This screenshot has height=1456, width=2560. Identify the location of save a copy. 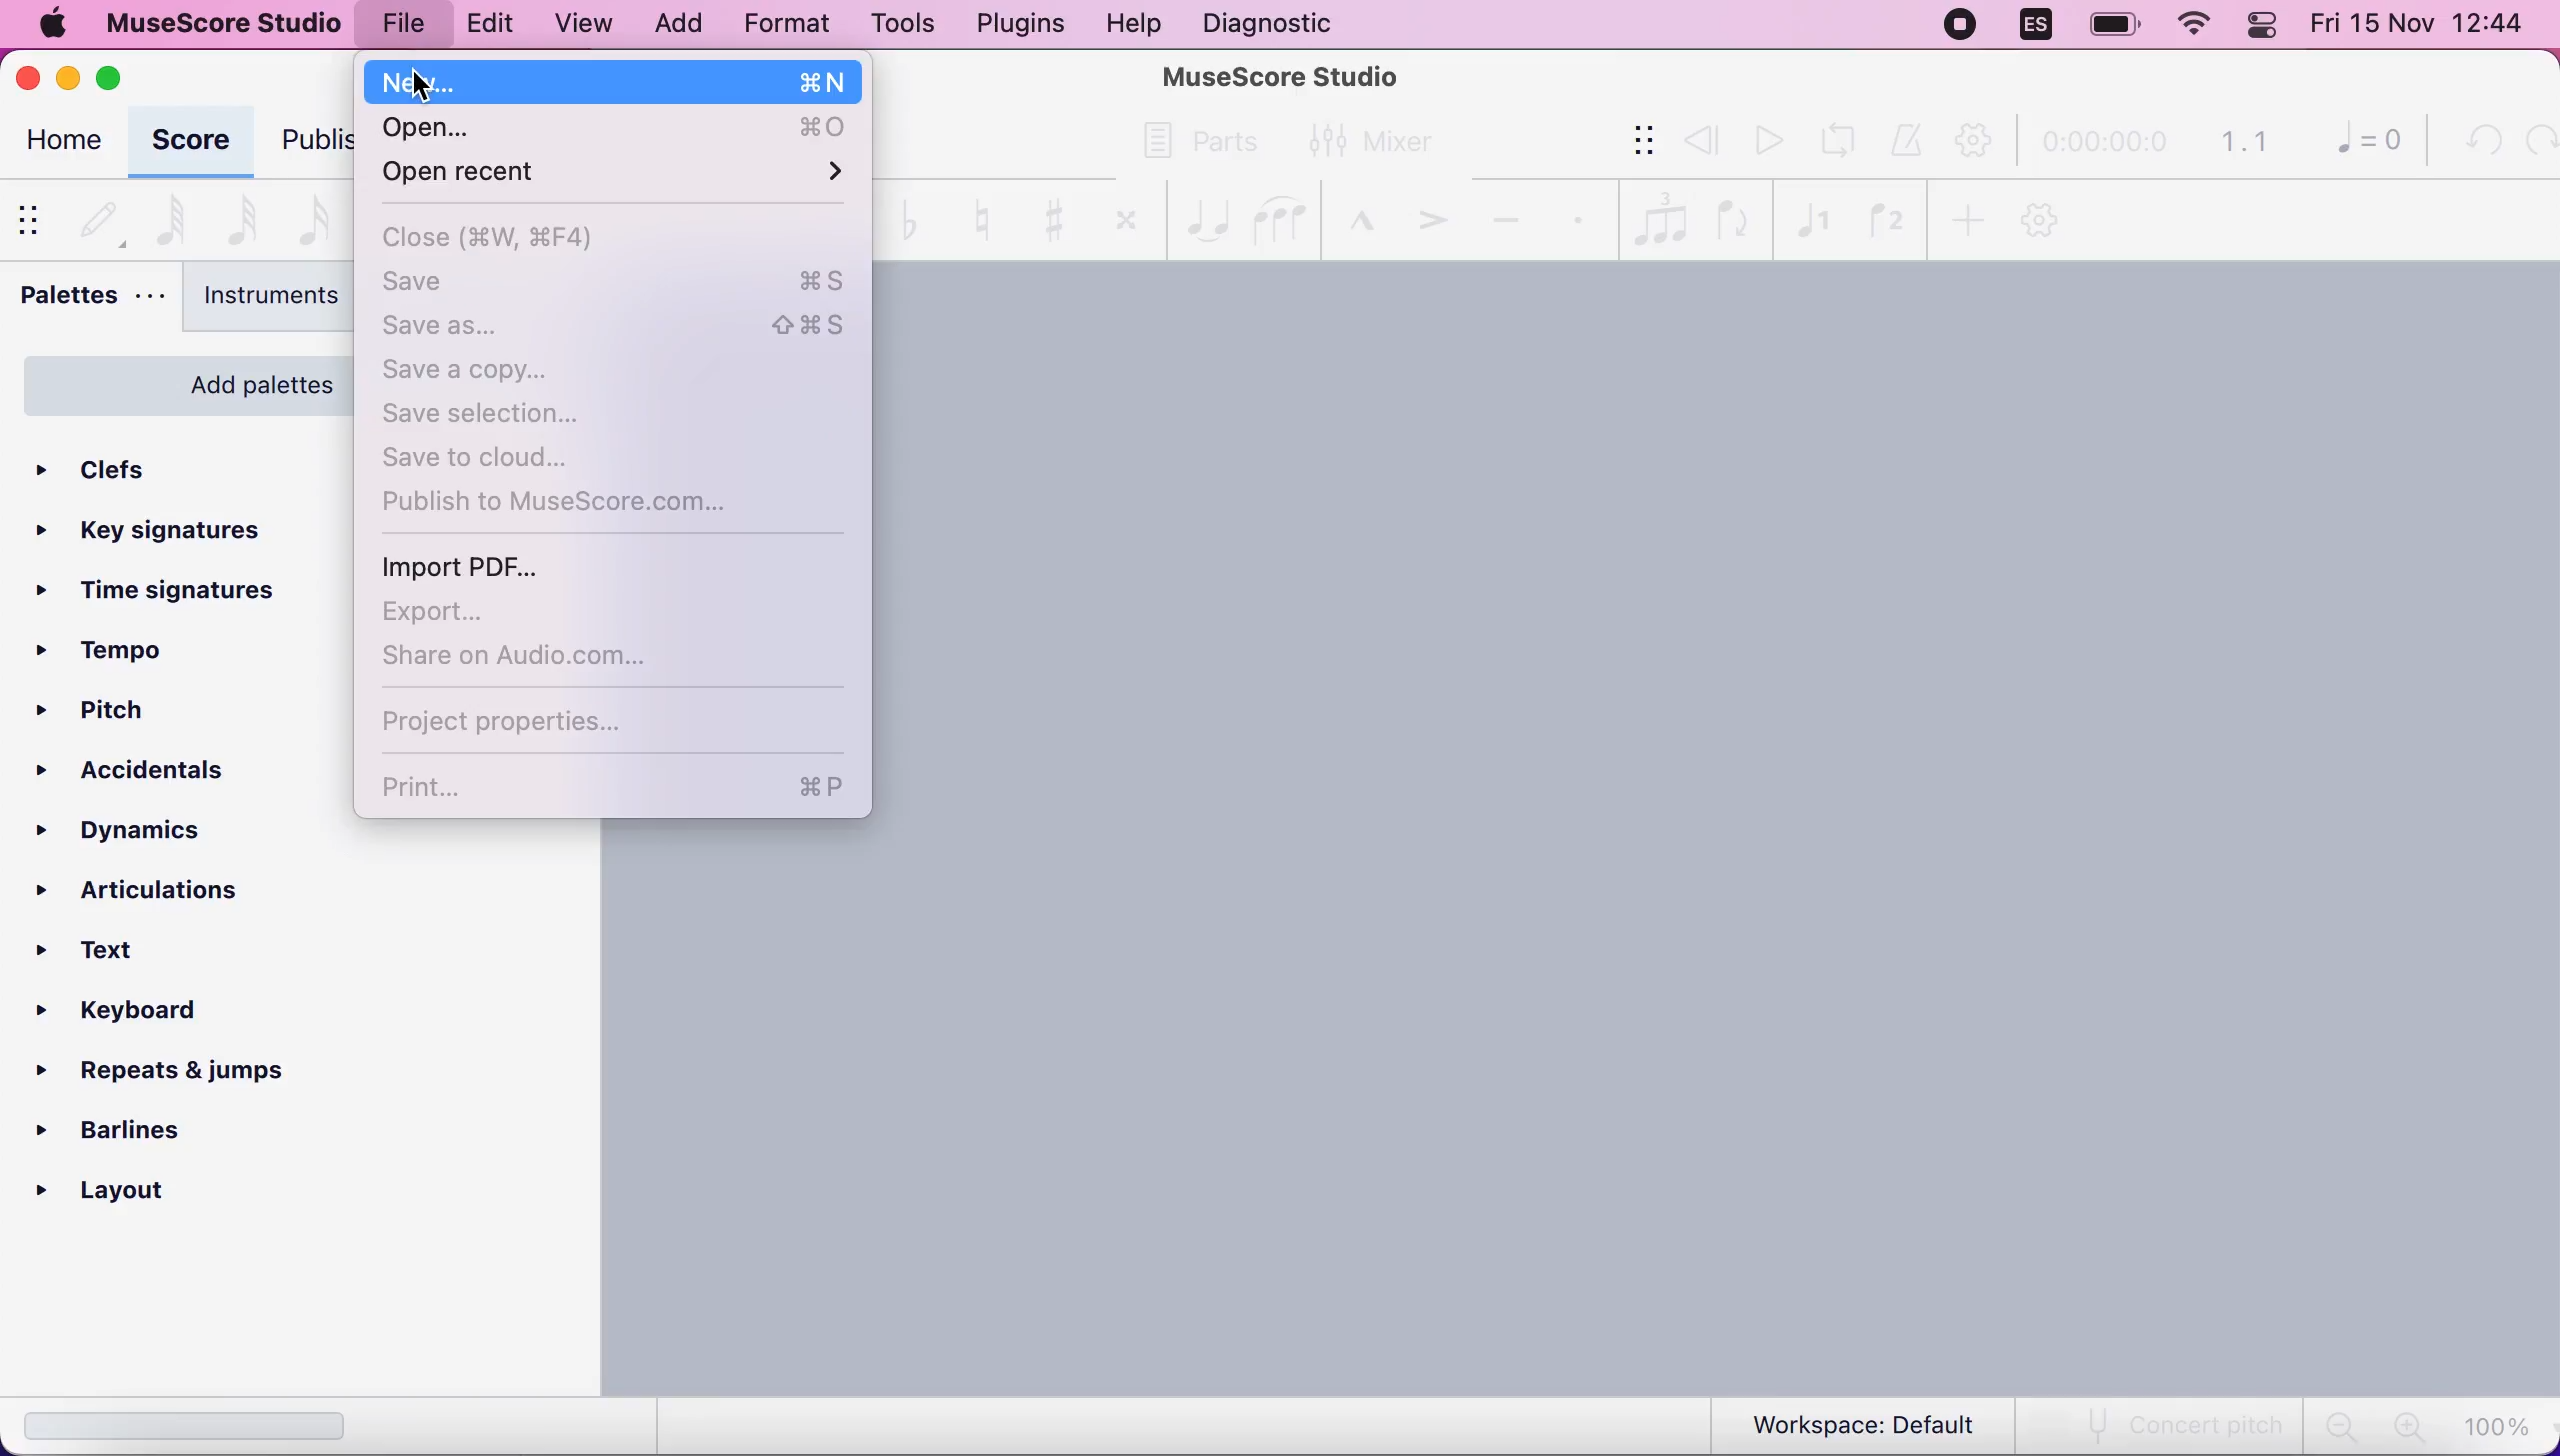
(538, 370).